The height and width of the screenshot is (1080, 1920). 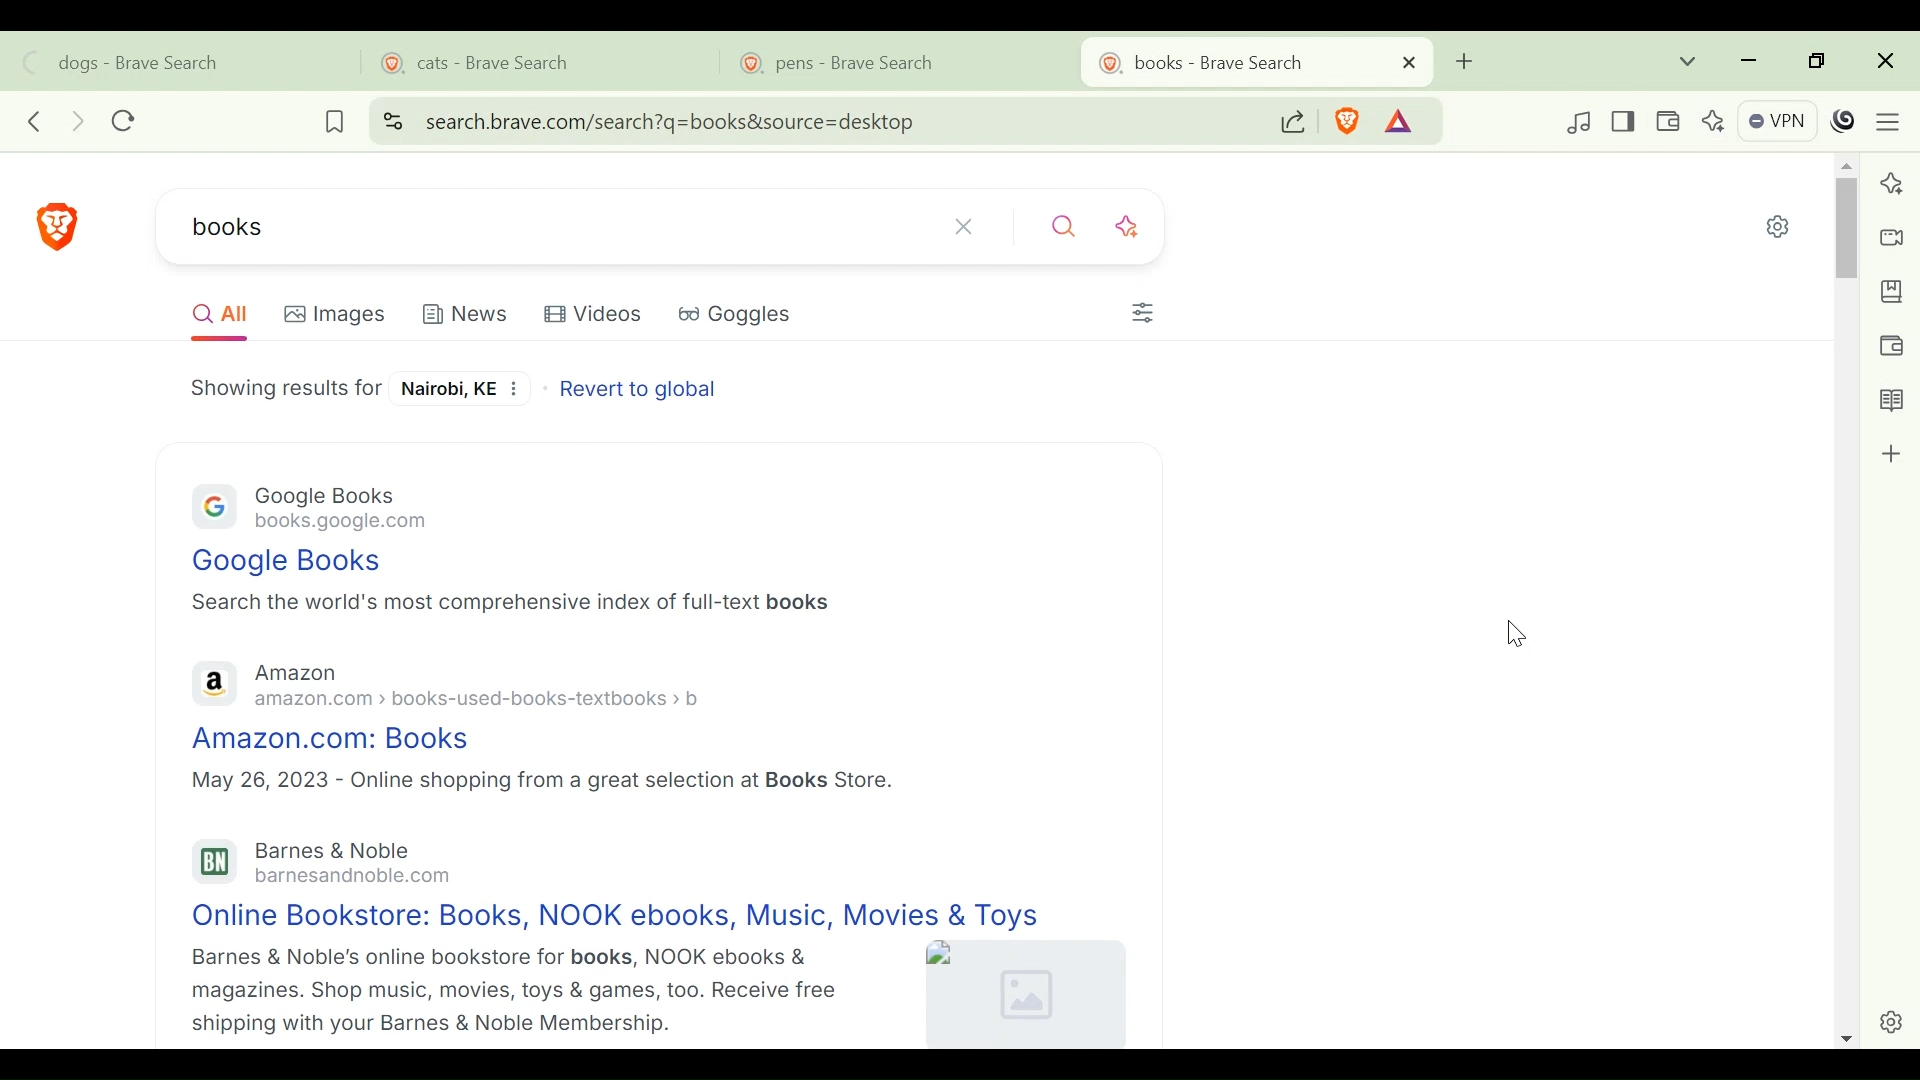 What do you see at coordinates (1841, 119) in the screenshot?
I see `Profile` at bounding box center [1841, 119].